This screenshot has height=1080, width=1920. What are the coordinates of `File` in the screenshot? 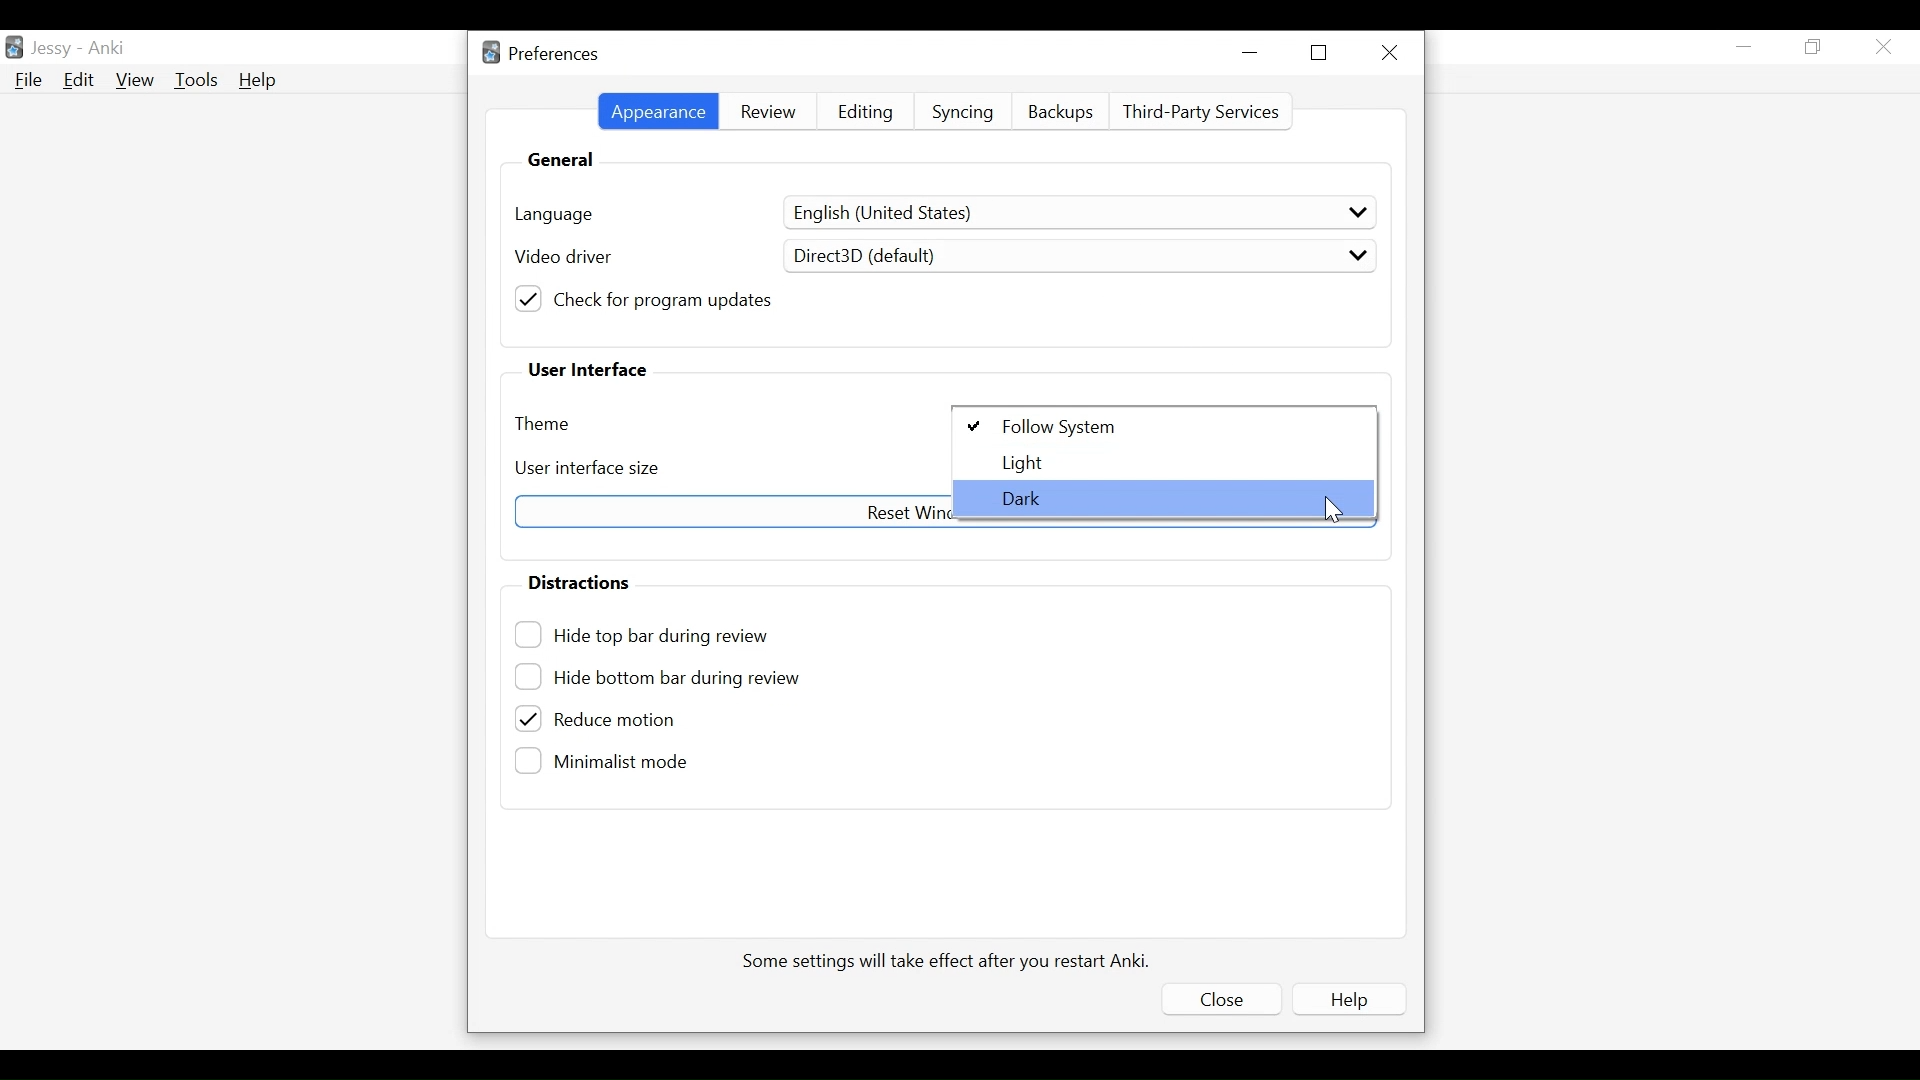 It's located at (29, 79).